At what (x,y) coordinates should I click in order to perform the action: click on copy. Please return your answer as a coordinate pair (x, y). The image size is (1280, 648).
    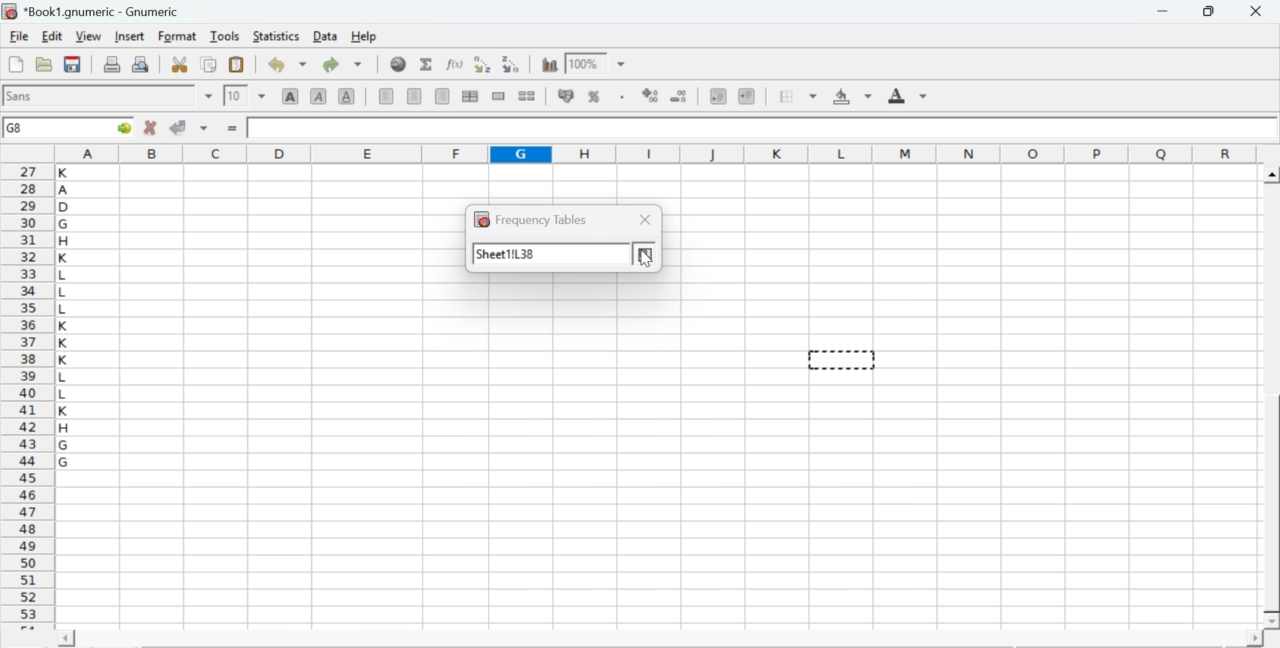
    Looking at the image, I should click on (210, 64).